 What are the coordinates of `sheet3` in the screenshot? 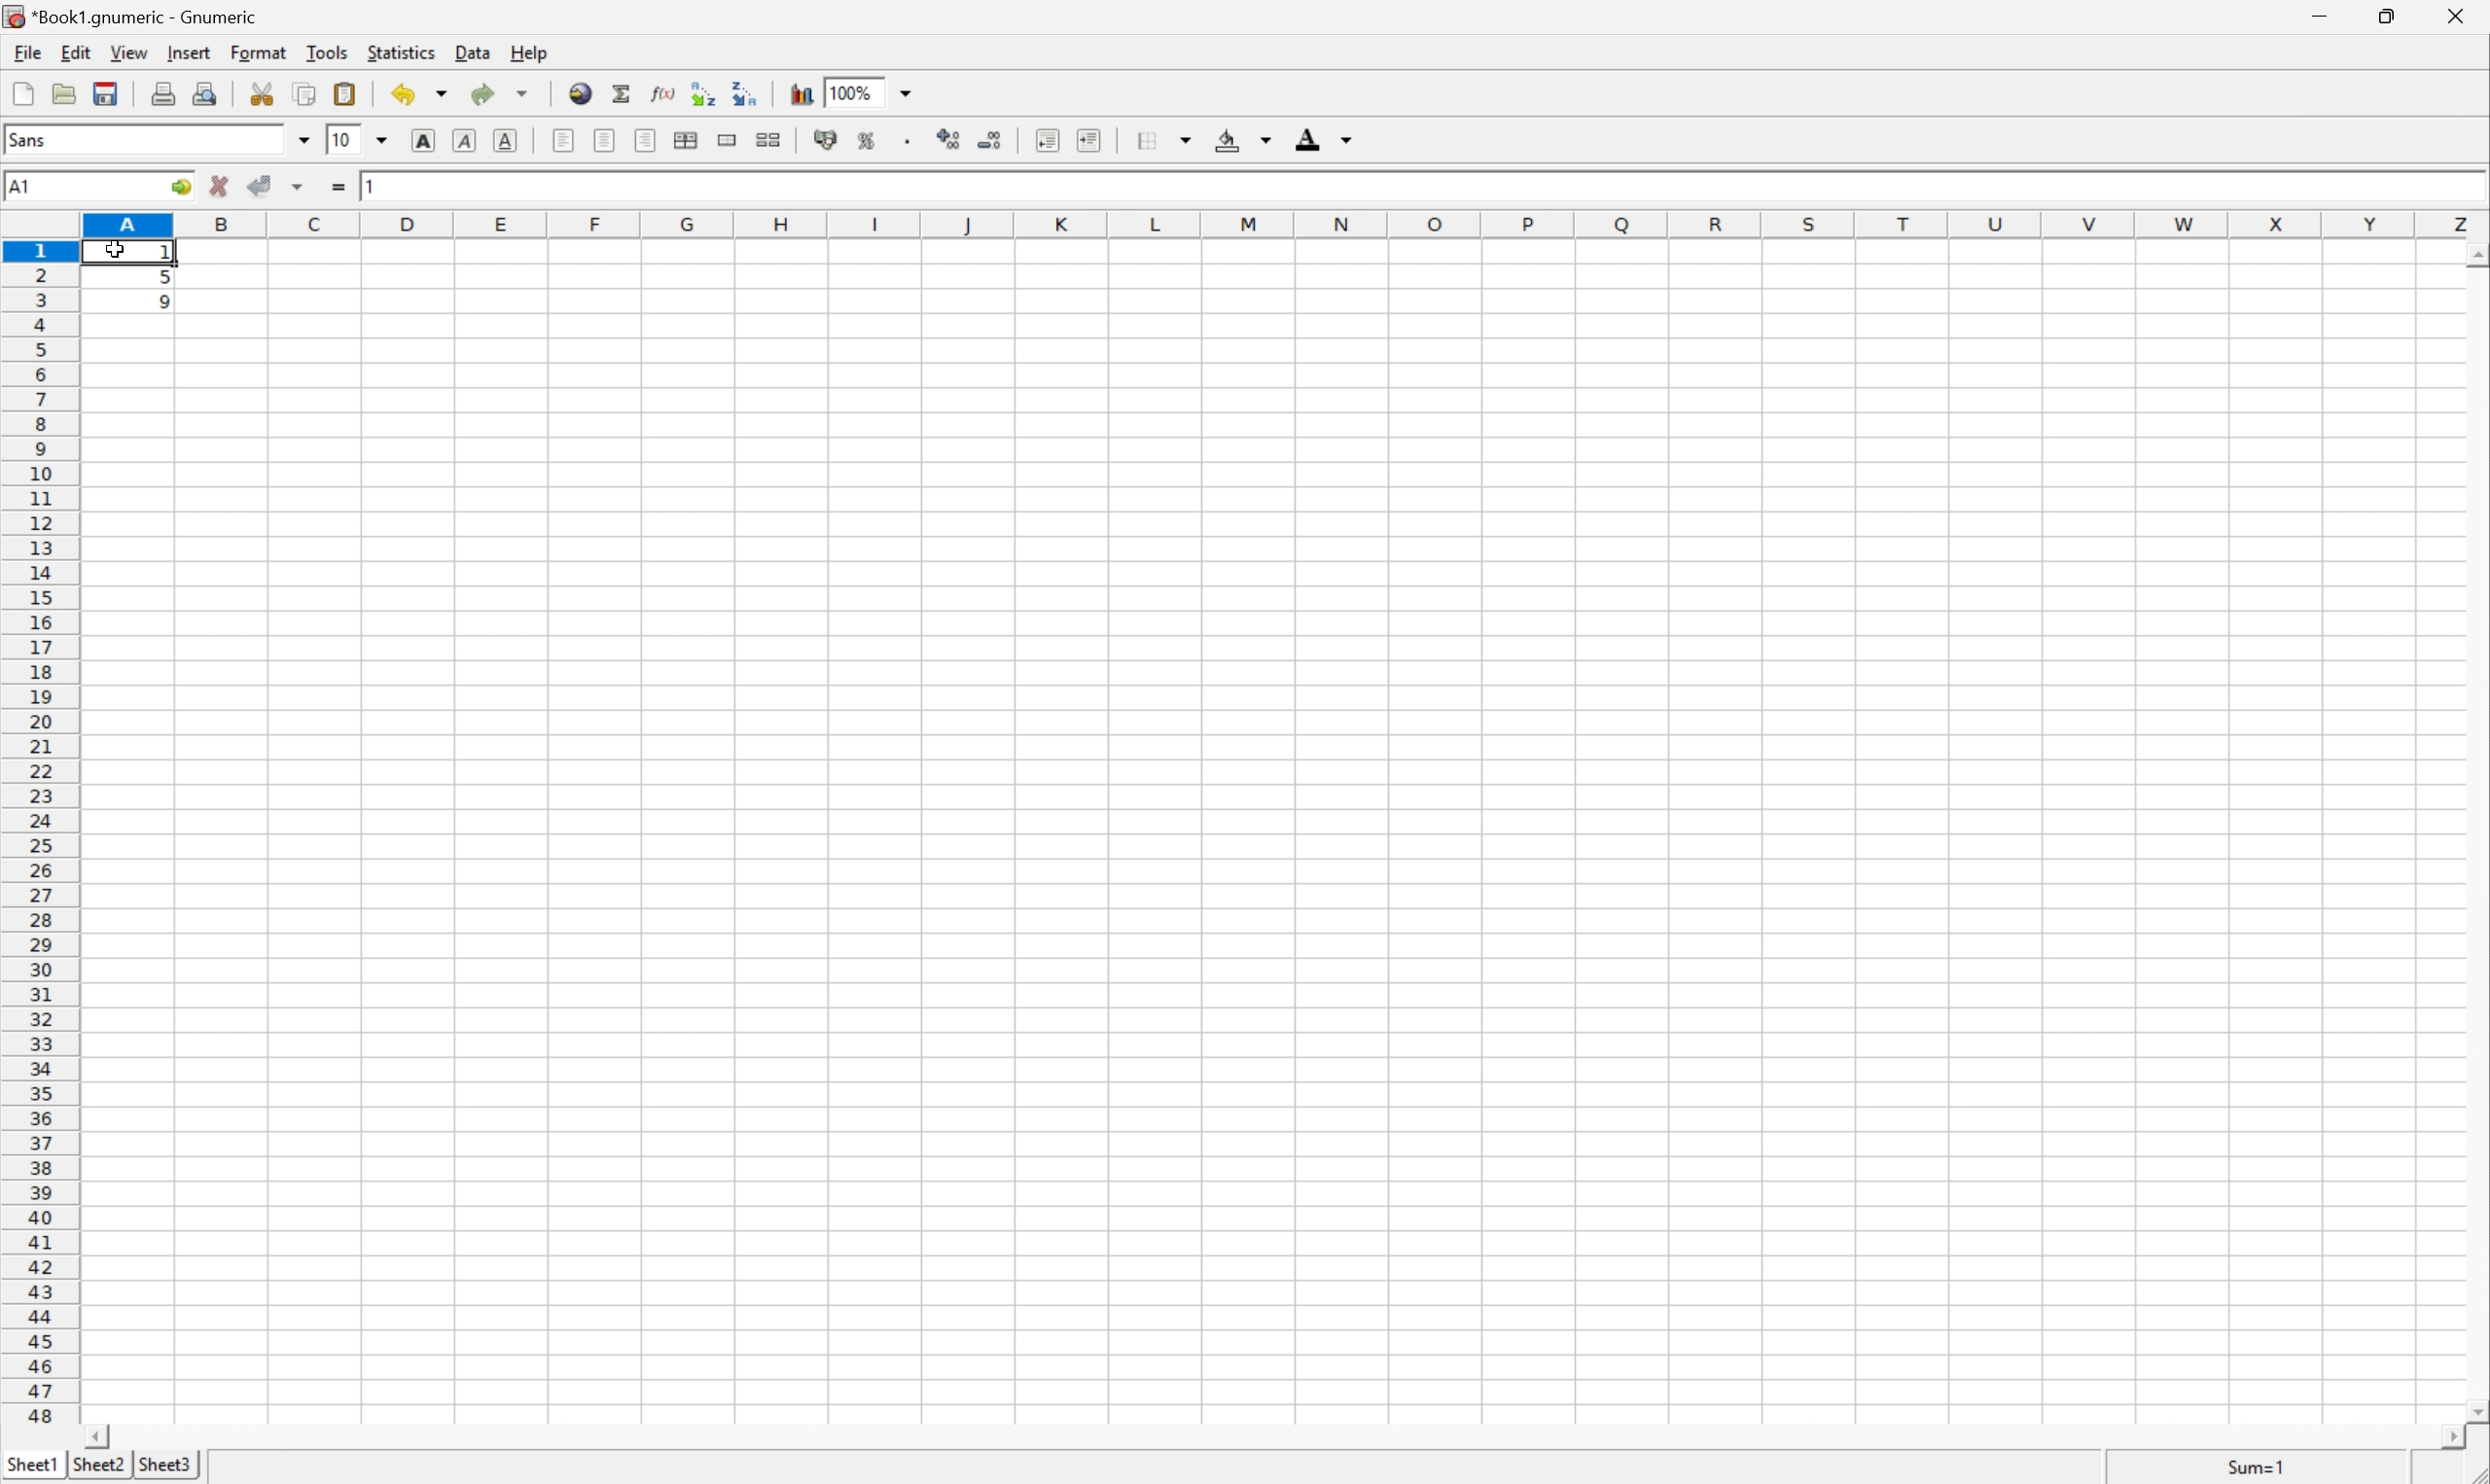 It's located at (164, 1466).